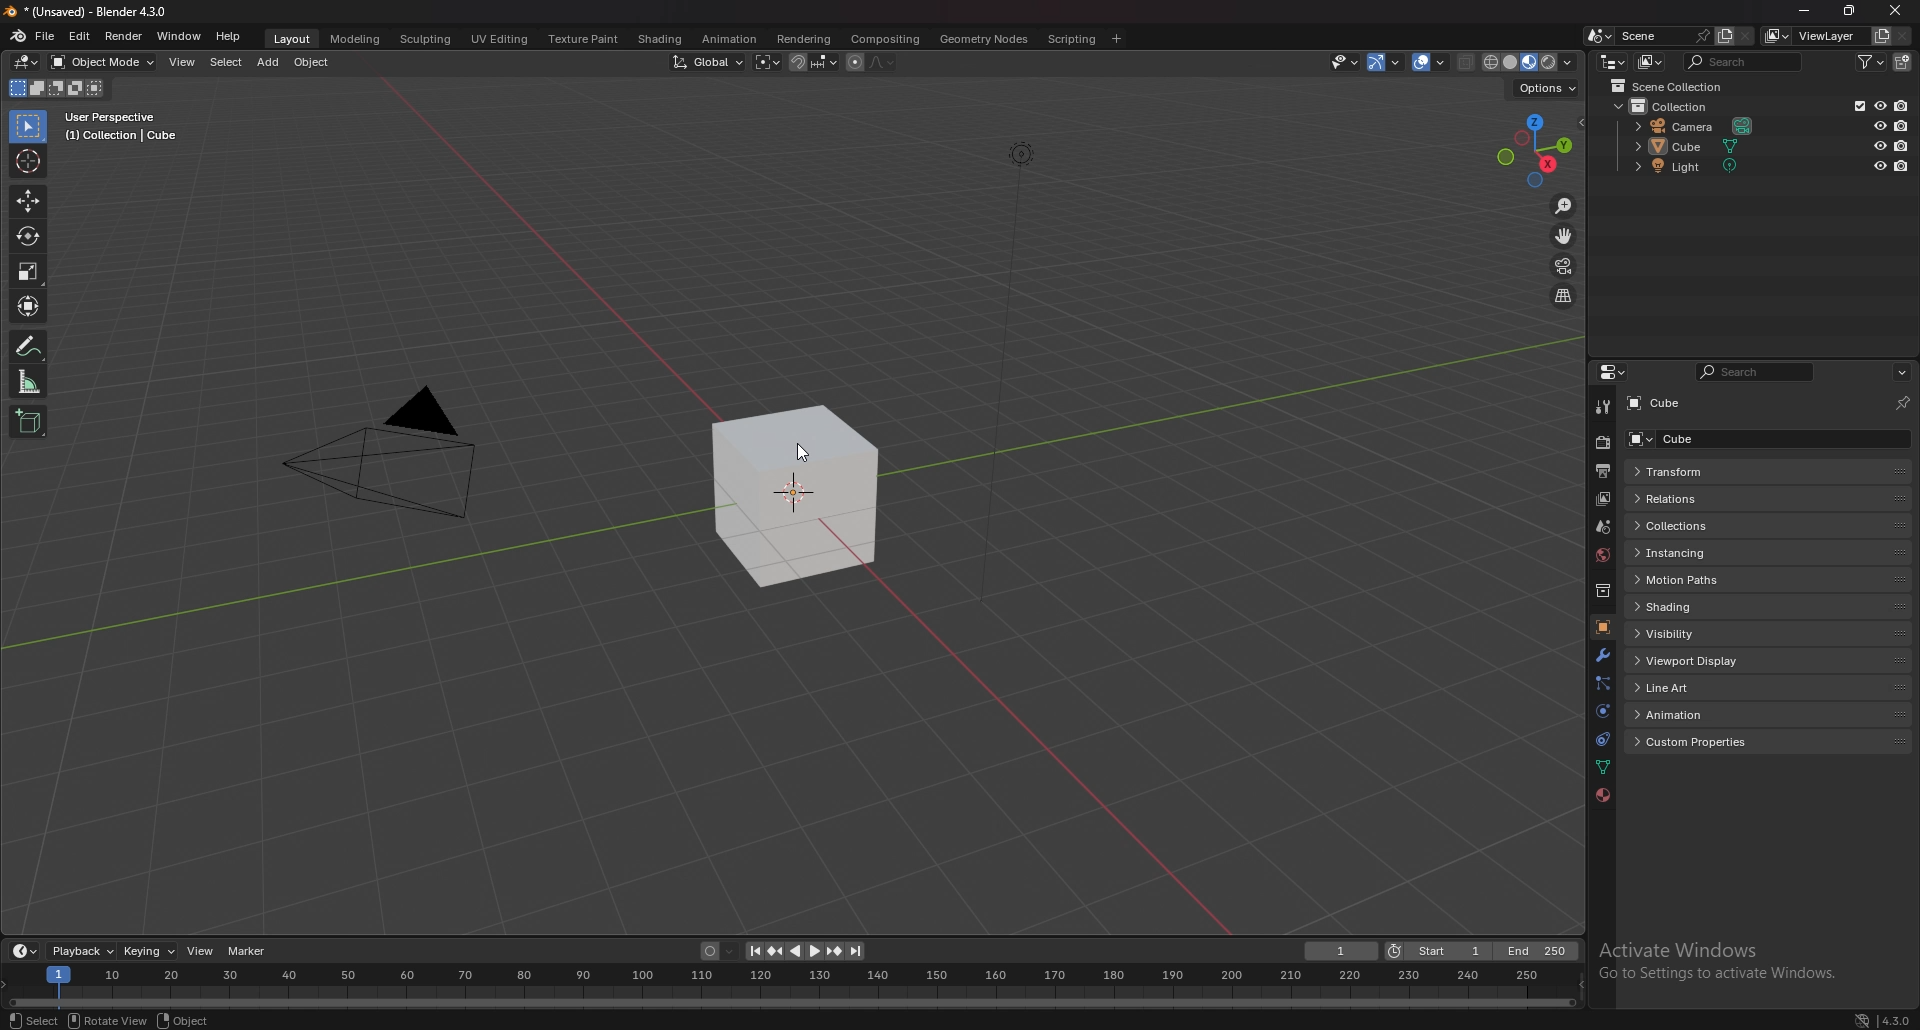  Describe the element at coordinates (1692, 146) in the screenshot. I see `cube` at that location.